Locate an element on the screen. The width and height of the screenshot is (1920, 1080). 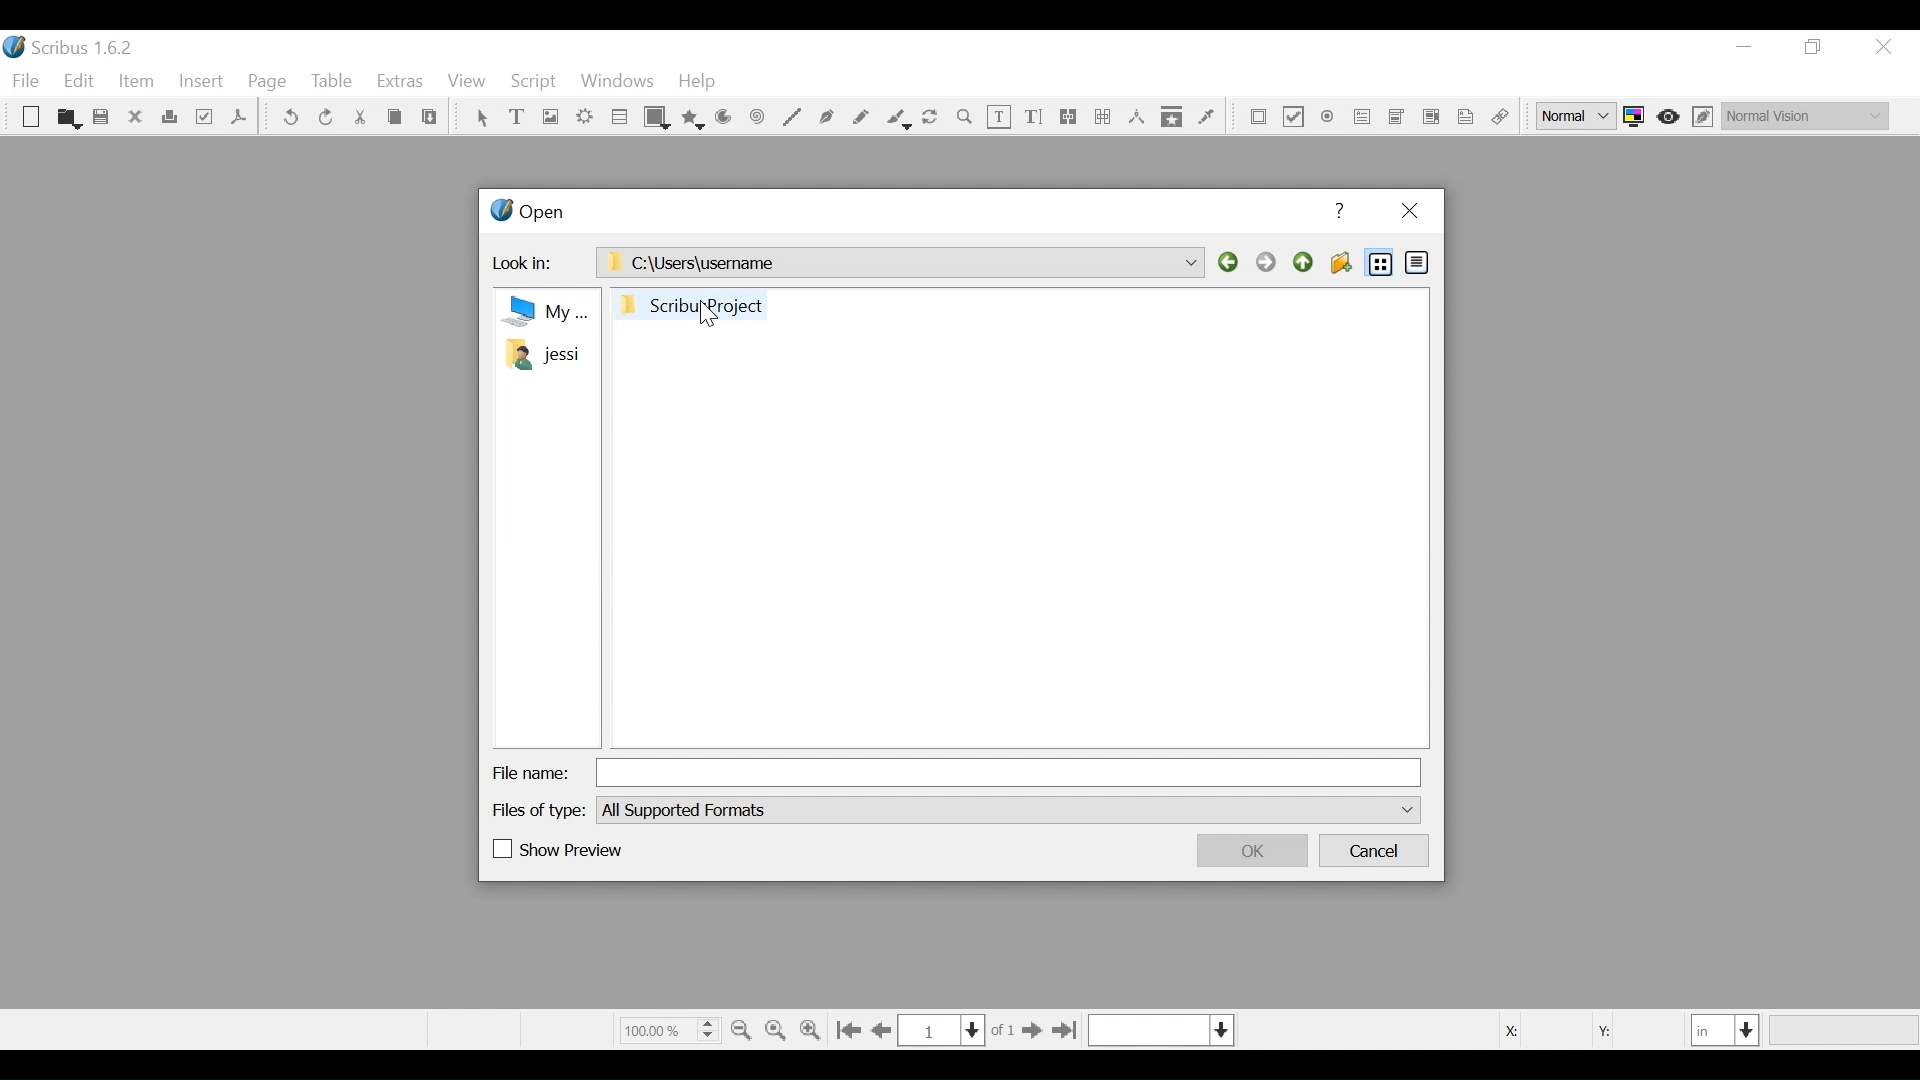
Folder is located at coordinates (542, 354).